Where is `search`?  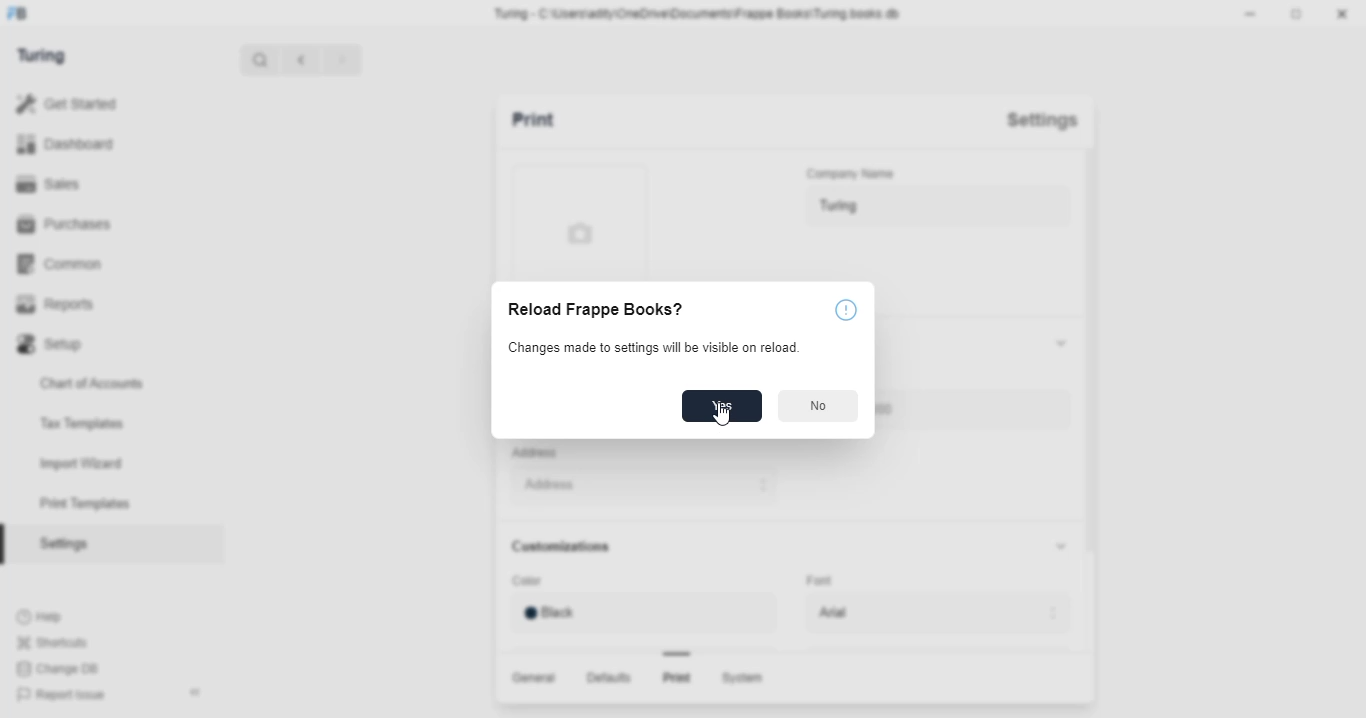
search is located at coordinates (261, 60).